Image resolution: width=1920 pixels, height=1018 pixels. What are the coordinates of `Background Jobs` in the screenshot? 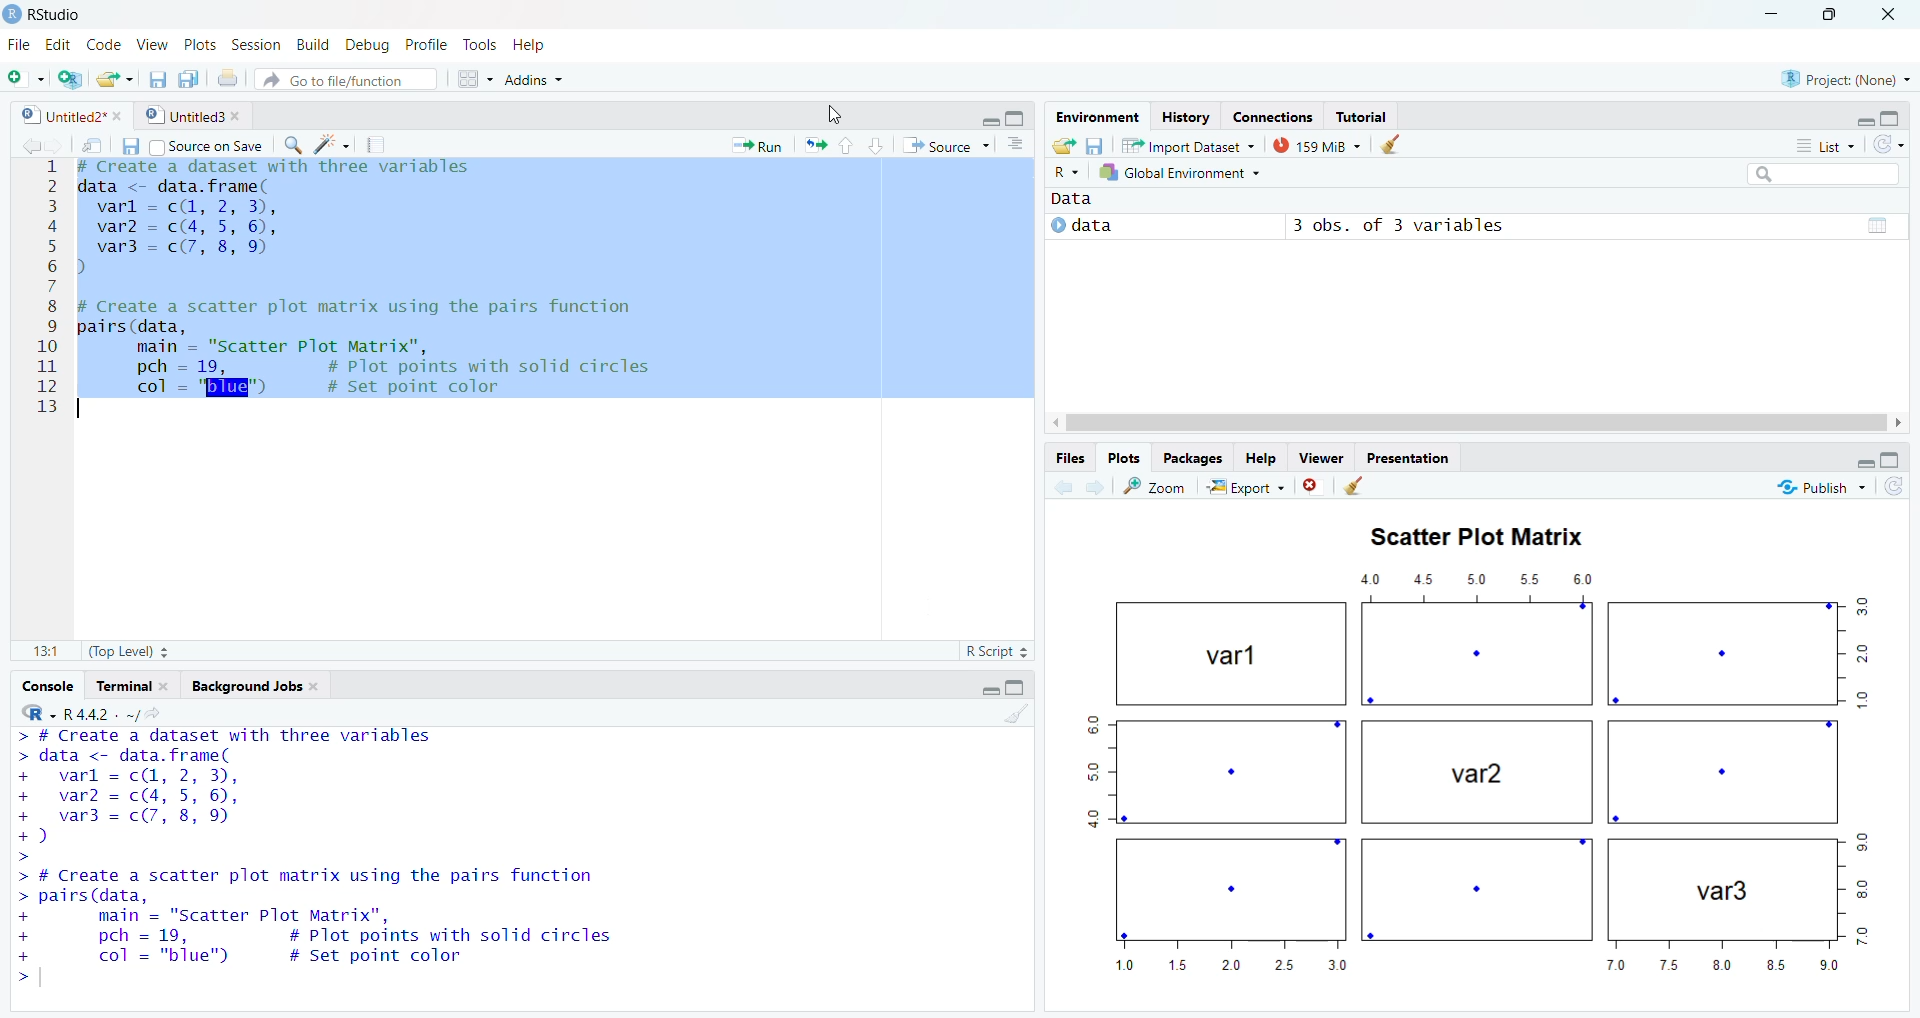 It's located at (266, 684).